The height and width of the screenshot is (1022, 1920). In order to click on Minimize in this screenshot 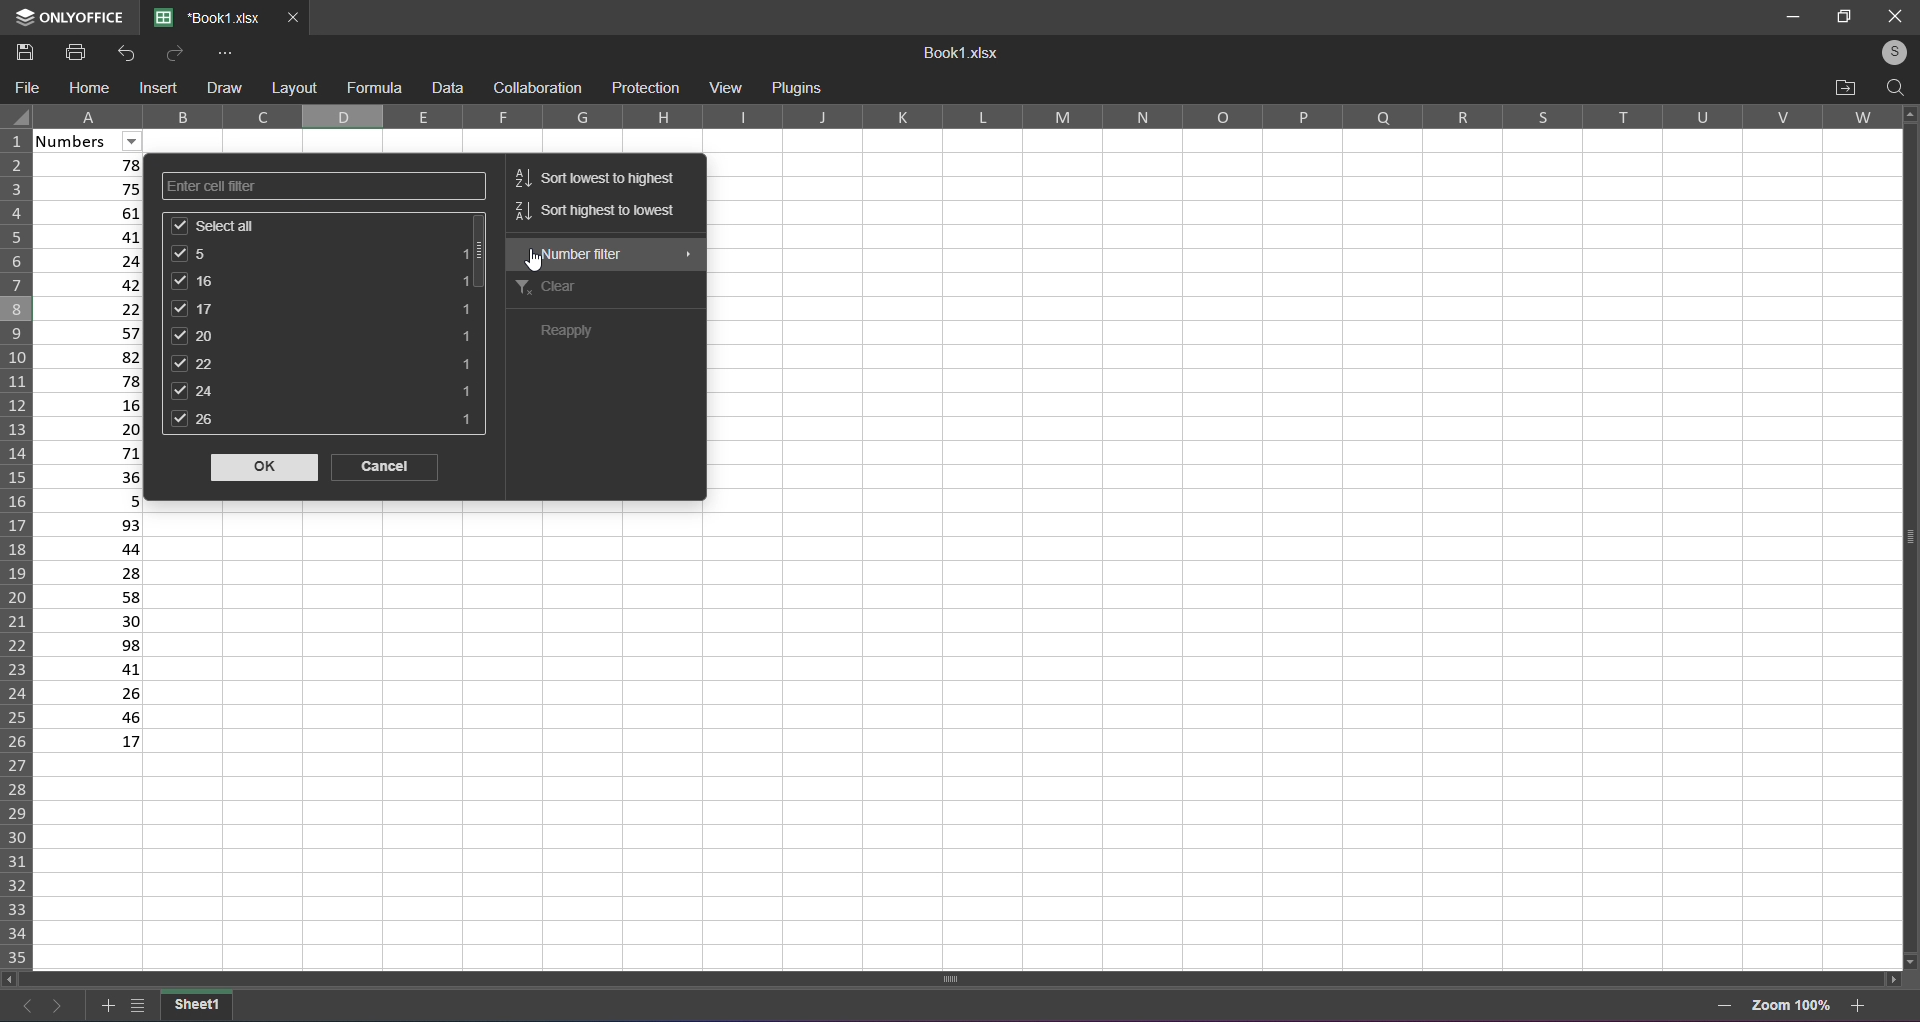, I will do `click(1788, 15)`.